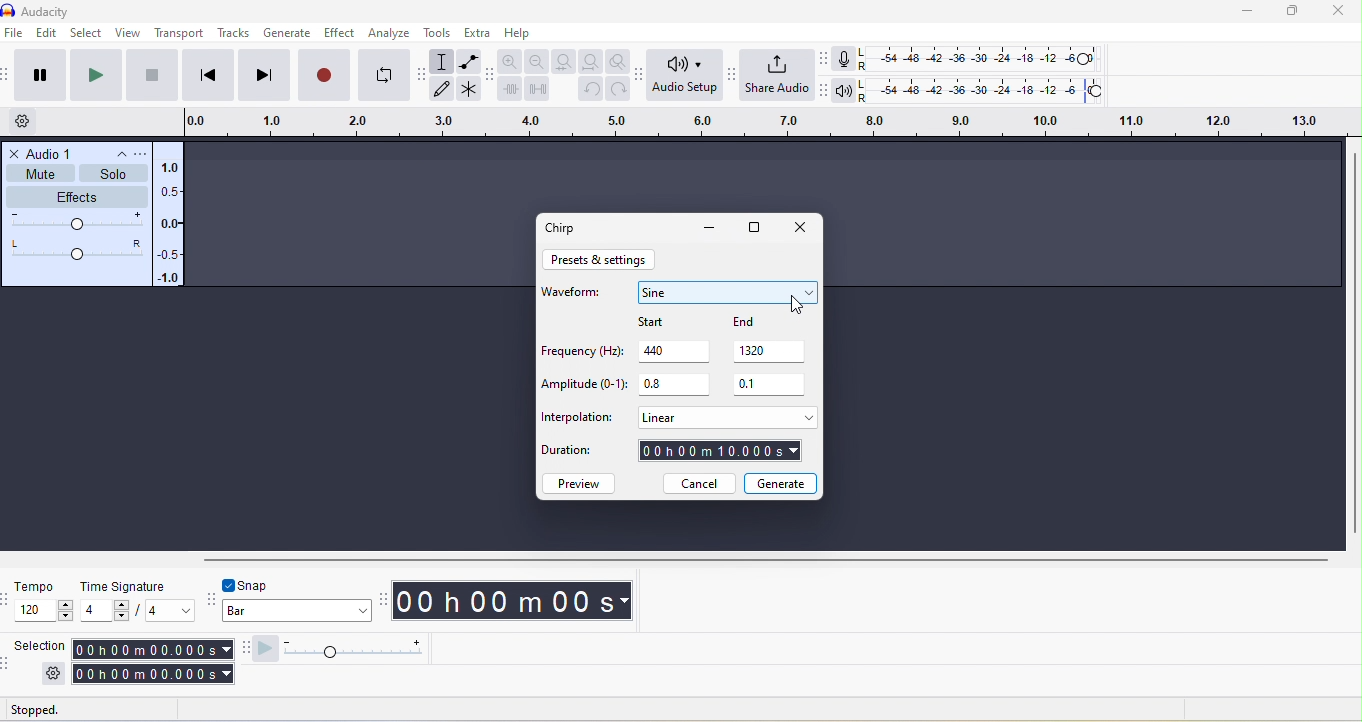 This screenshot has width=1362, height=722. I want to click on close, so click(1340, 12).